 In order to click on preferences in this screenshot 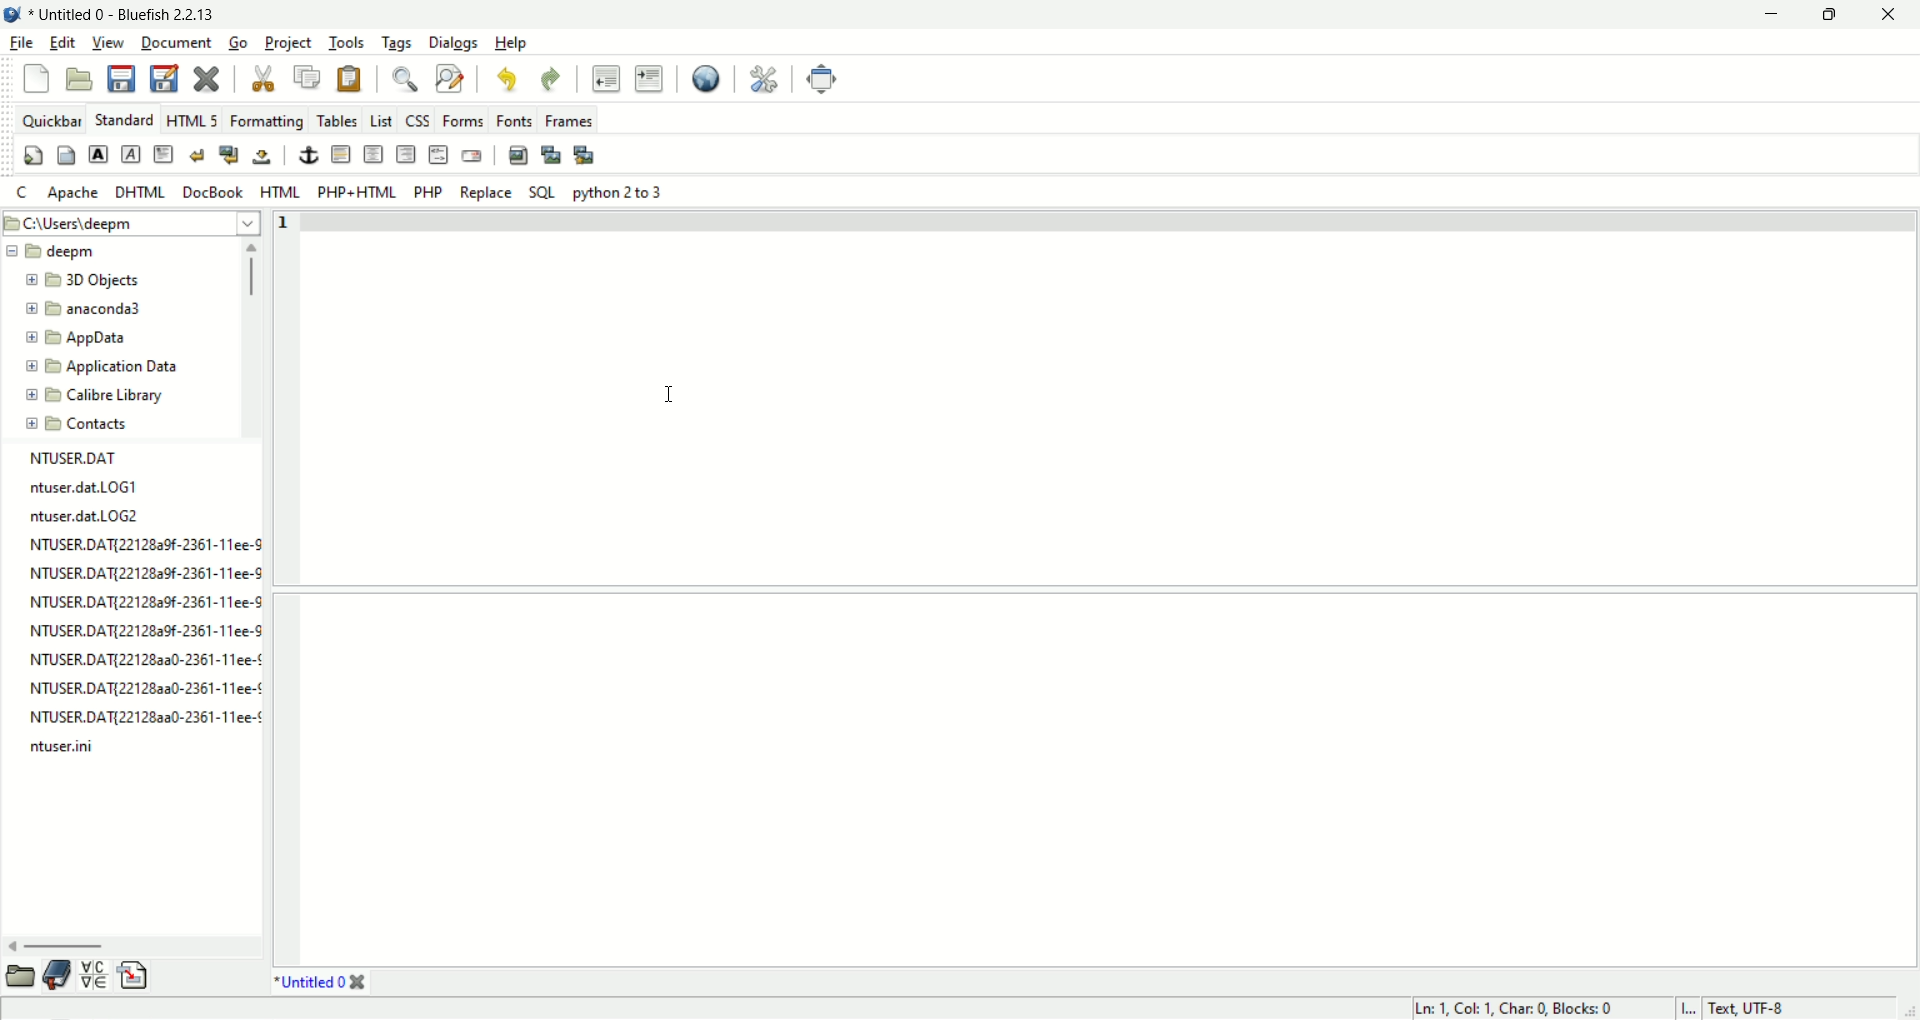, I will do `click(766, 80)`.